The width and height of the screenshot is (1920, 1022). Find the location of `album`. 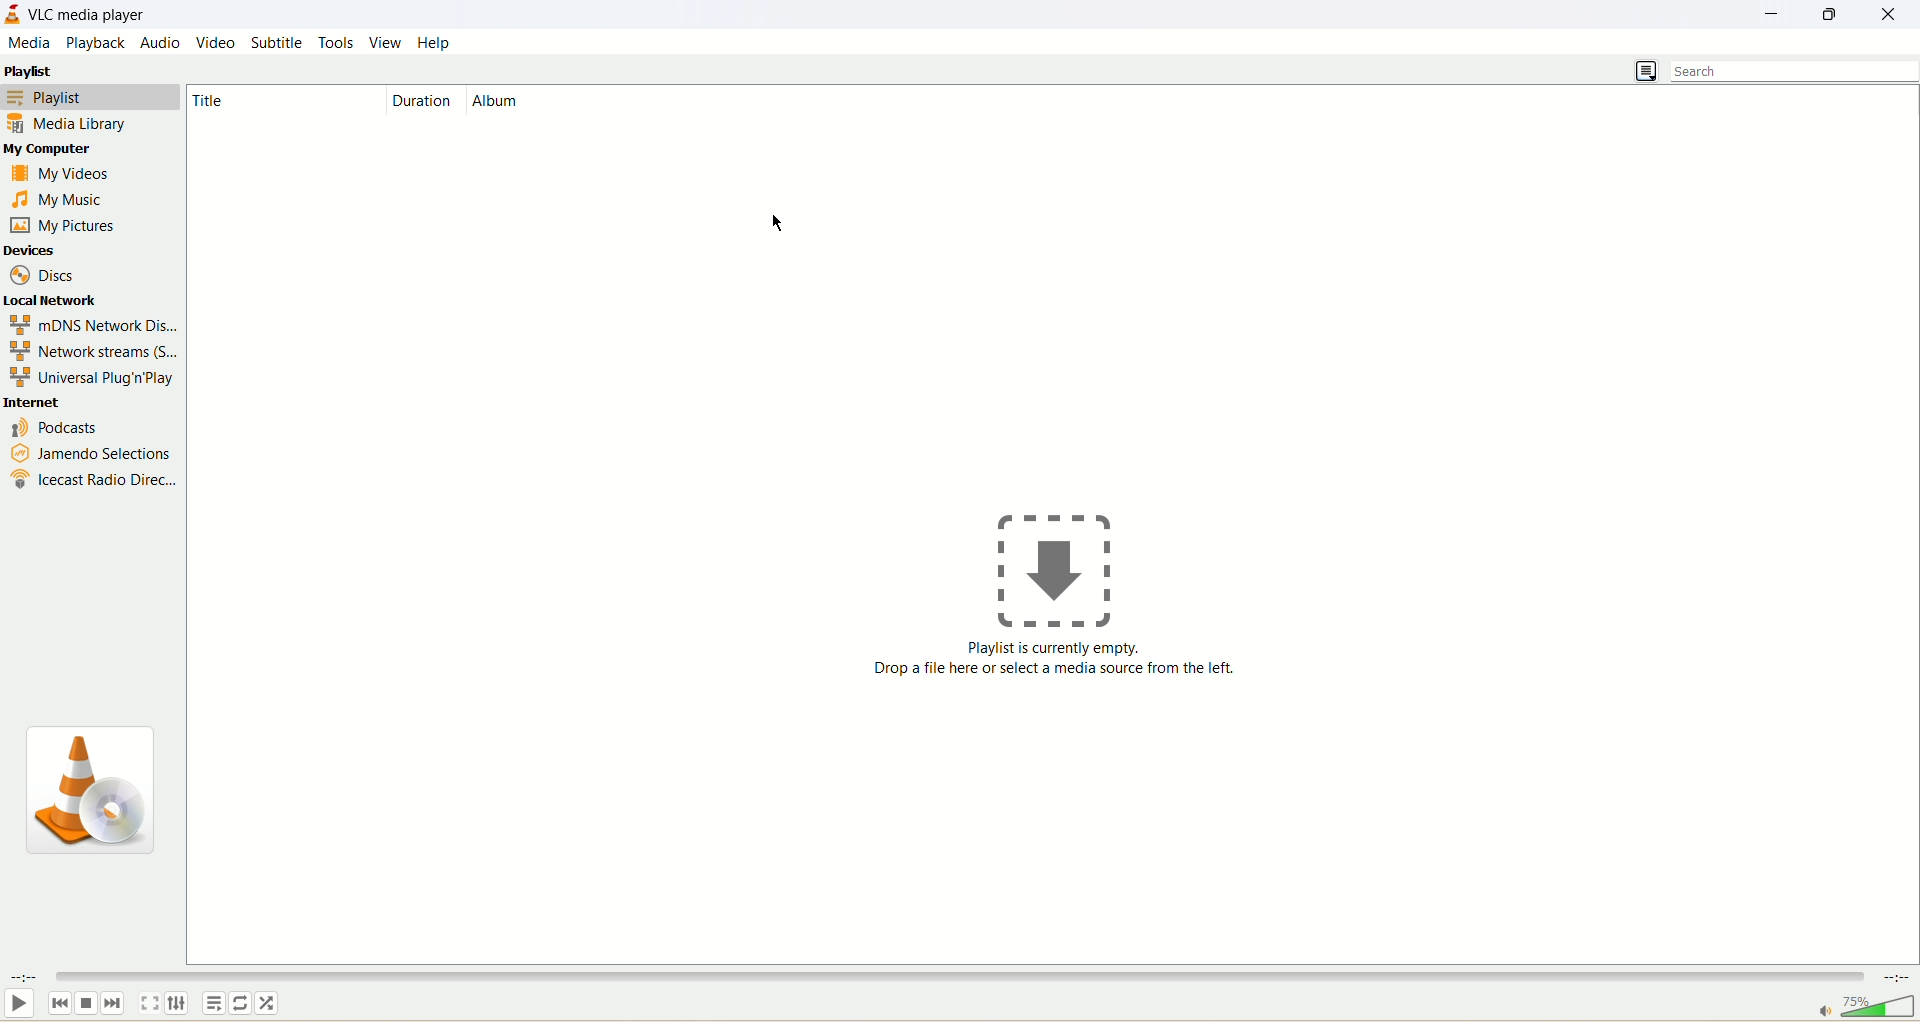

album is located at coordinates (502, 102).